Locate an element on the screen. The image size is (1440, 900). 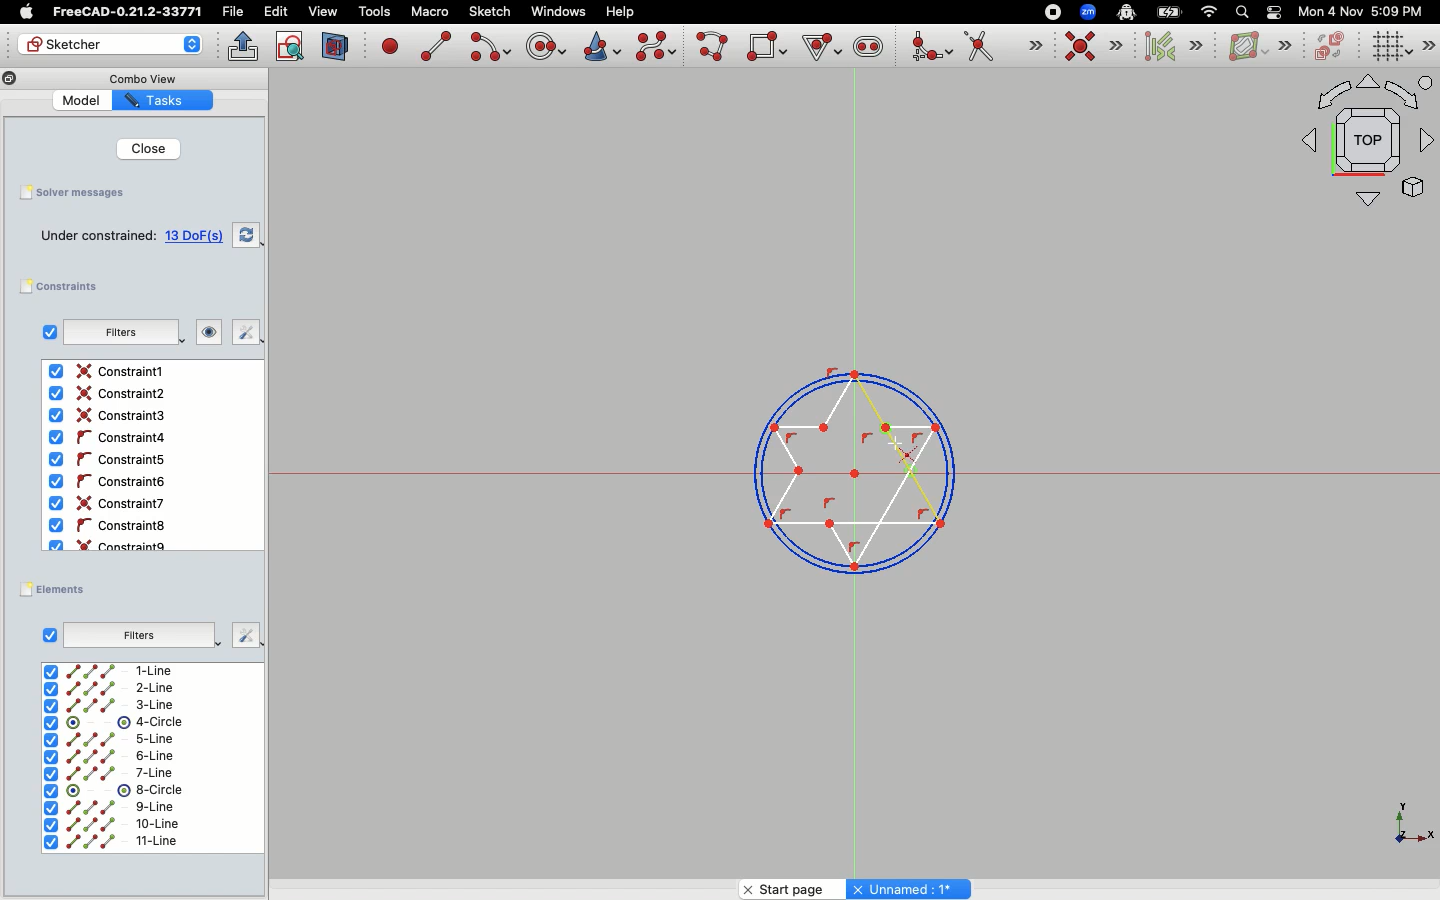
Select associated constraints is located at coordinates (1170, 46).